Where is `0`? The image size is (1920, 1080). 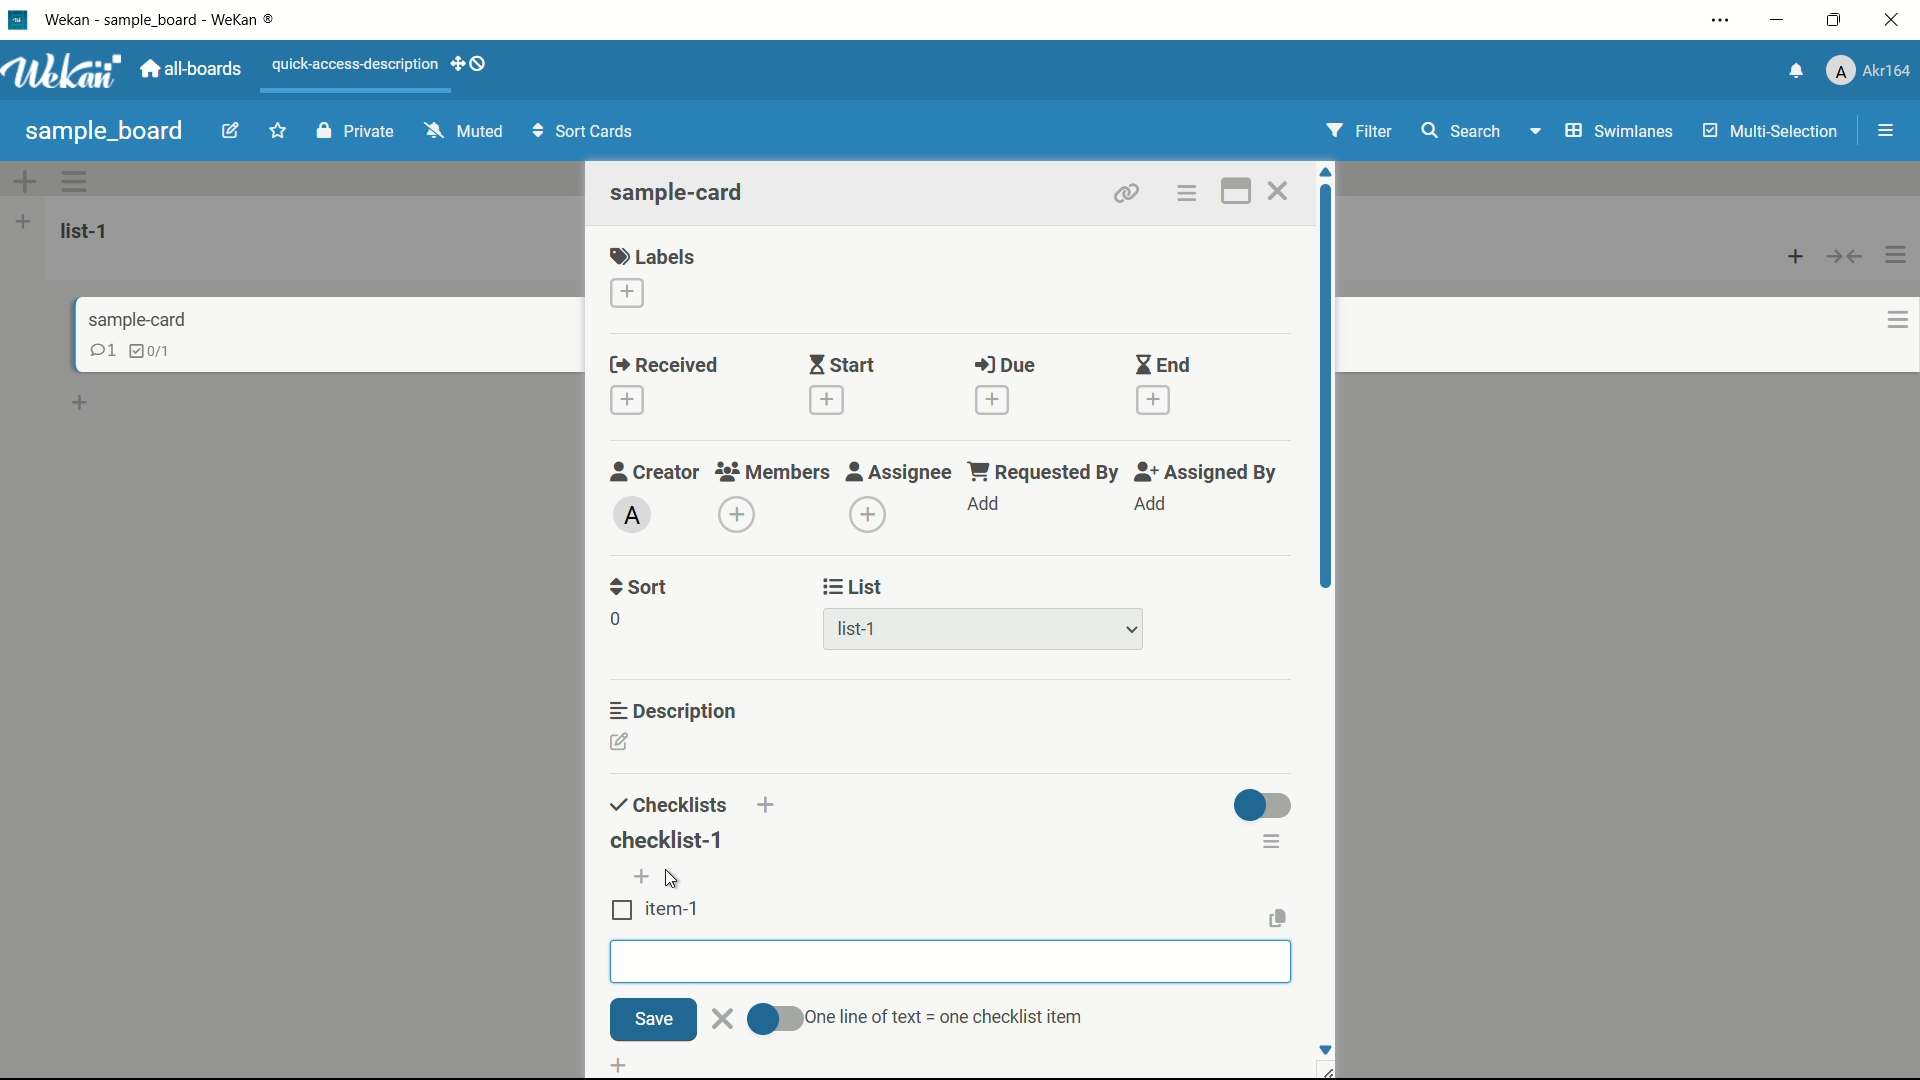
0 is located at coordinates (615, 619).